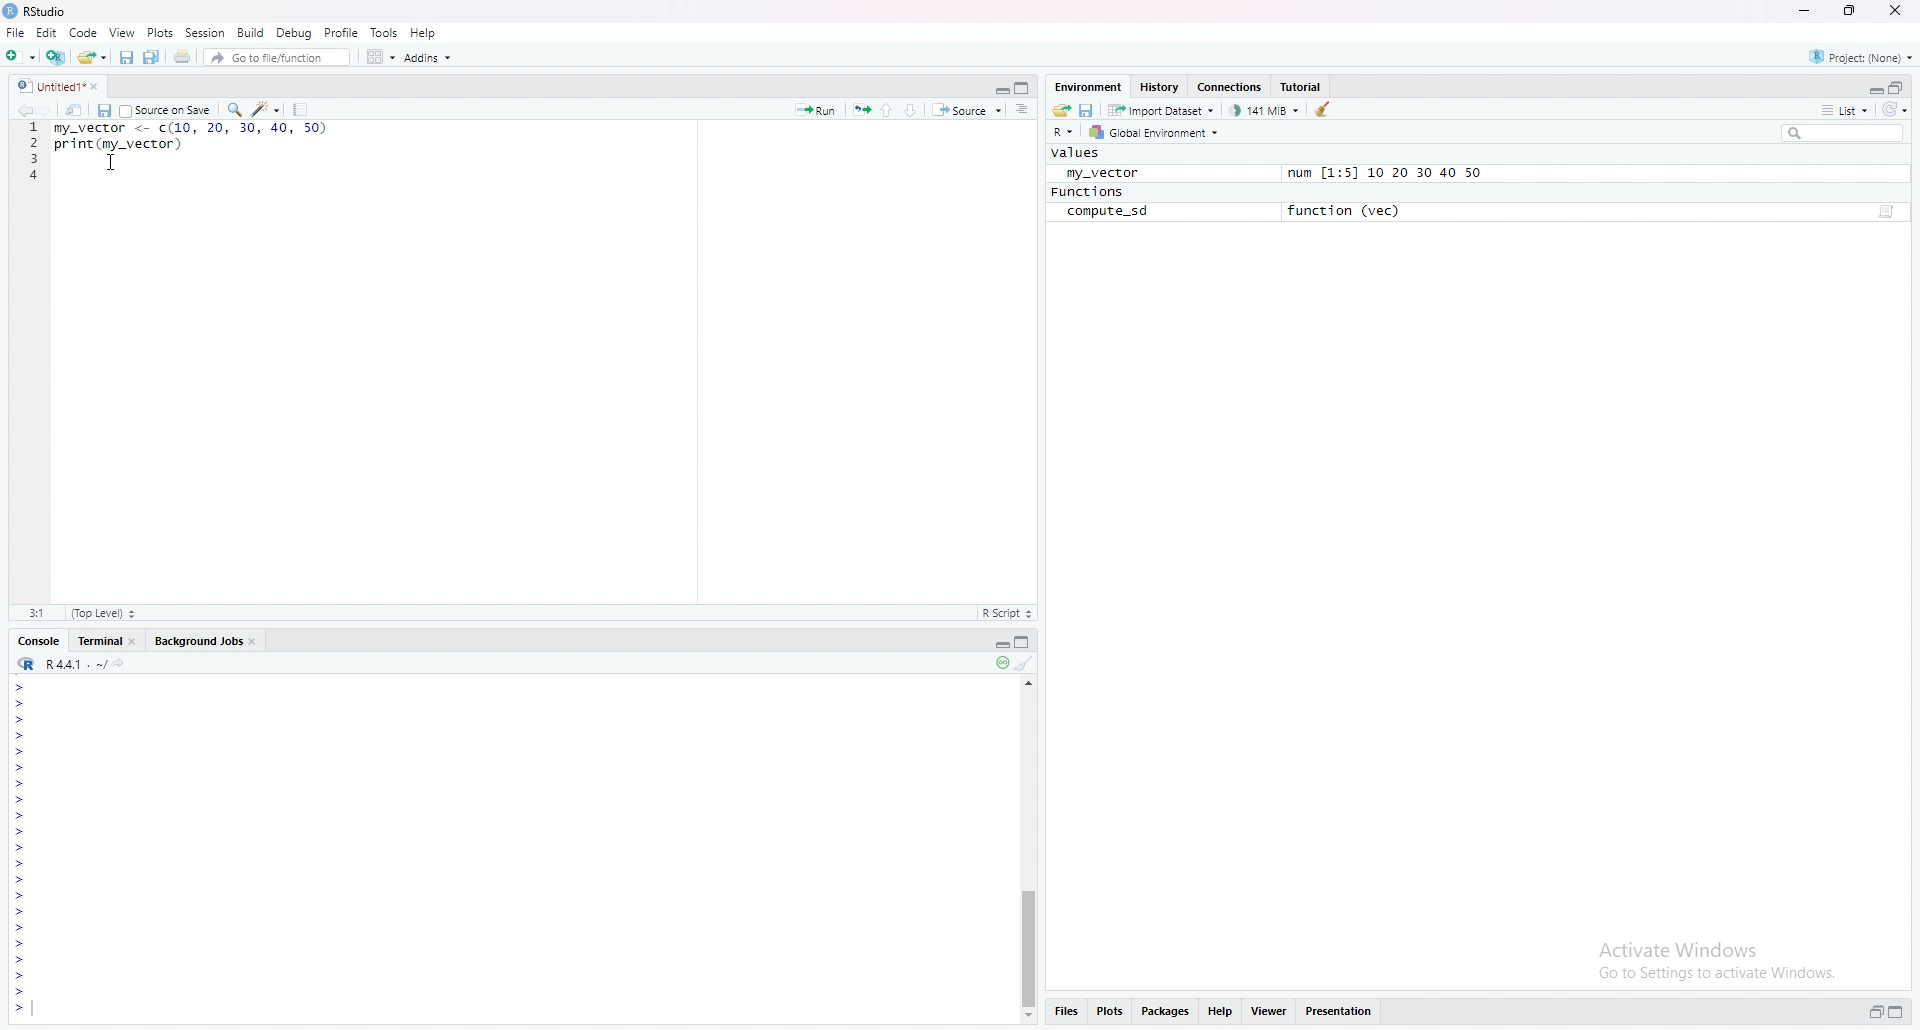 The image size is (1920, 1030). Describe the element at coordinates (23, 849) in the screenshot. I see `Prompt cursor` at that location.